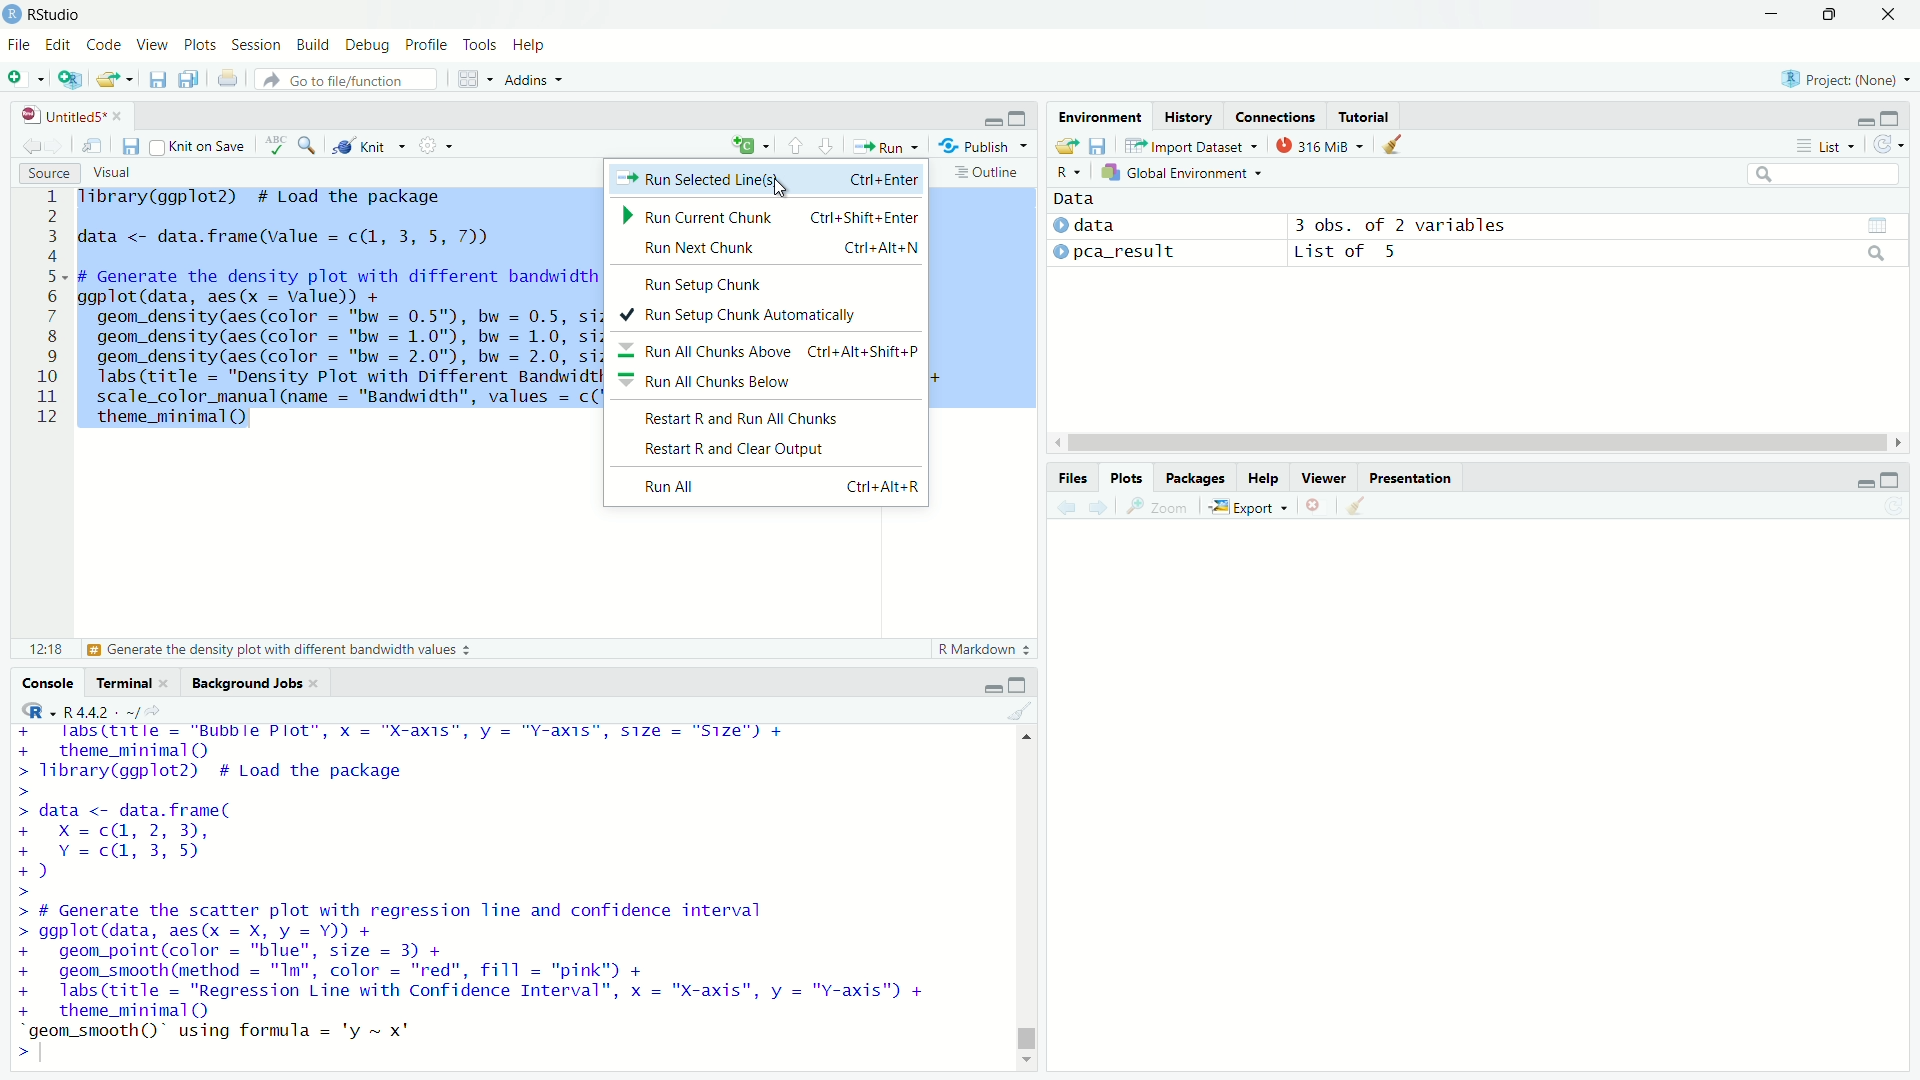 The image size is (1920, 1080). What do you see at coordinates (480, 43) in the screenshot?
I see `Tools` at bounding box center [480, 43].